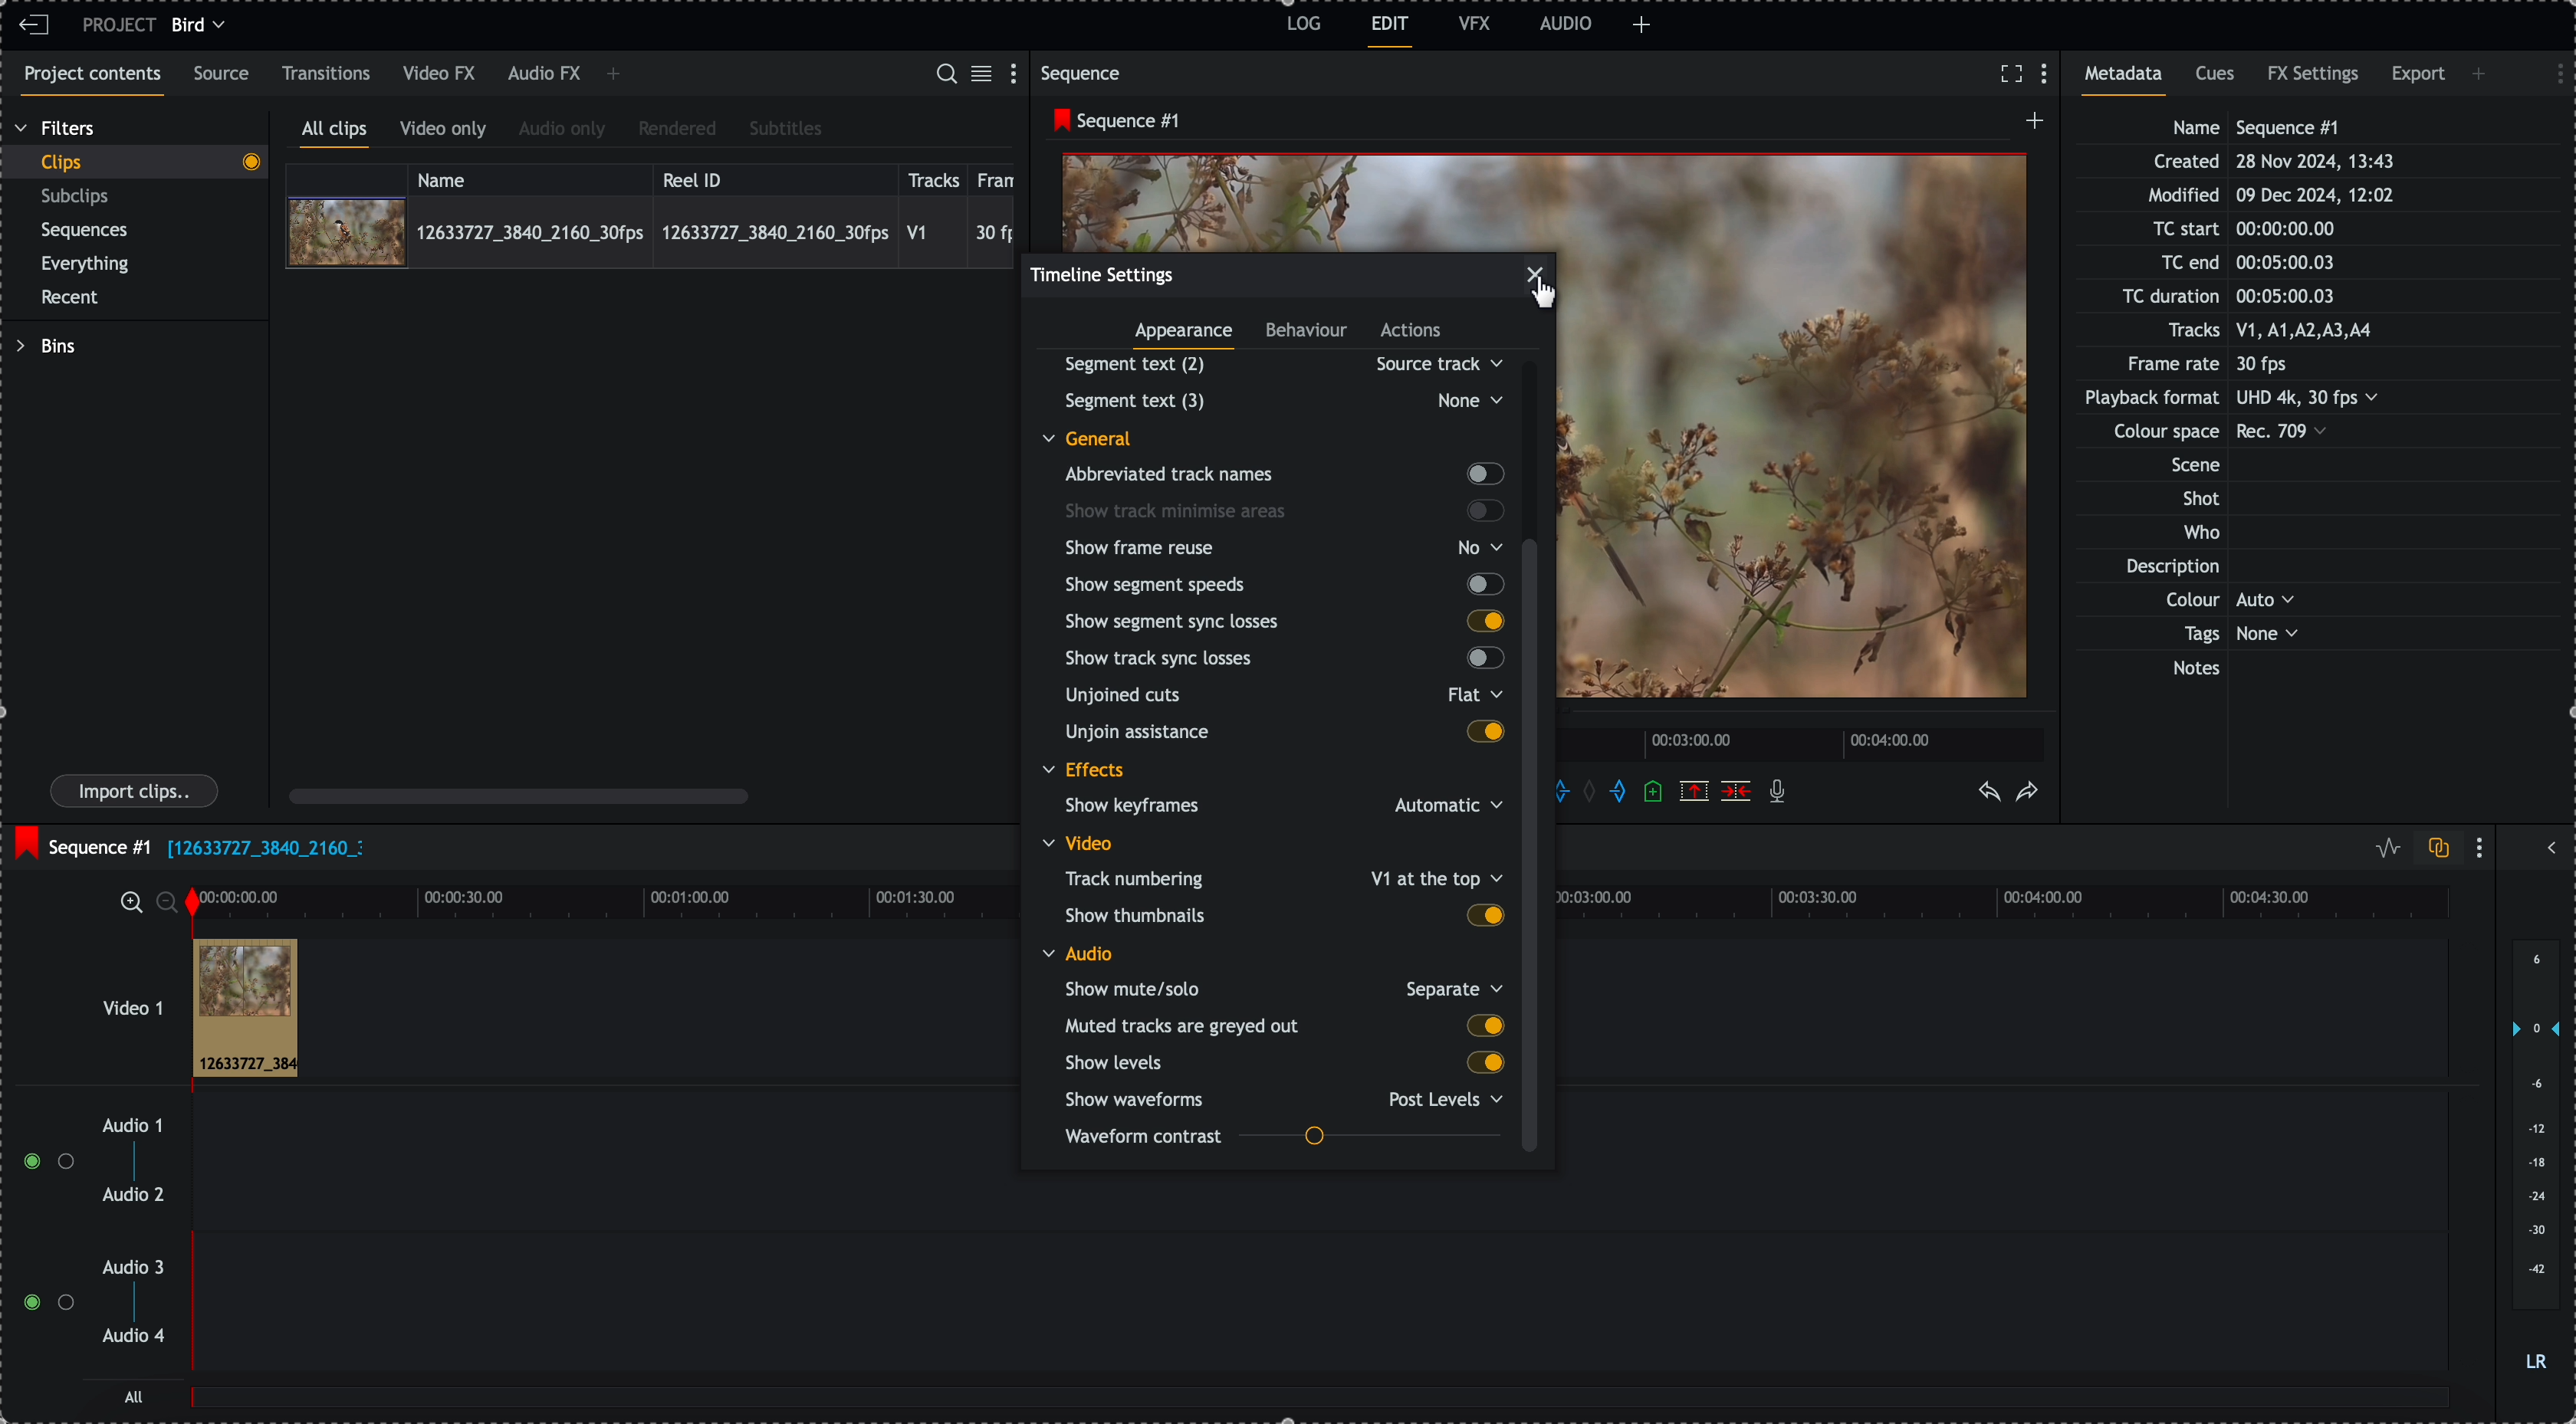 This screenshot has height=1424, width=2576. What do you see at coordinates (169, 902) in the screenshot?
I see `zoom ouy` at bounding box center [169, 902].